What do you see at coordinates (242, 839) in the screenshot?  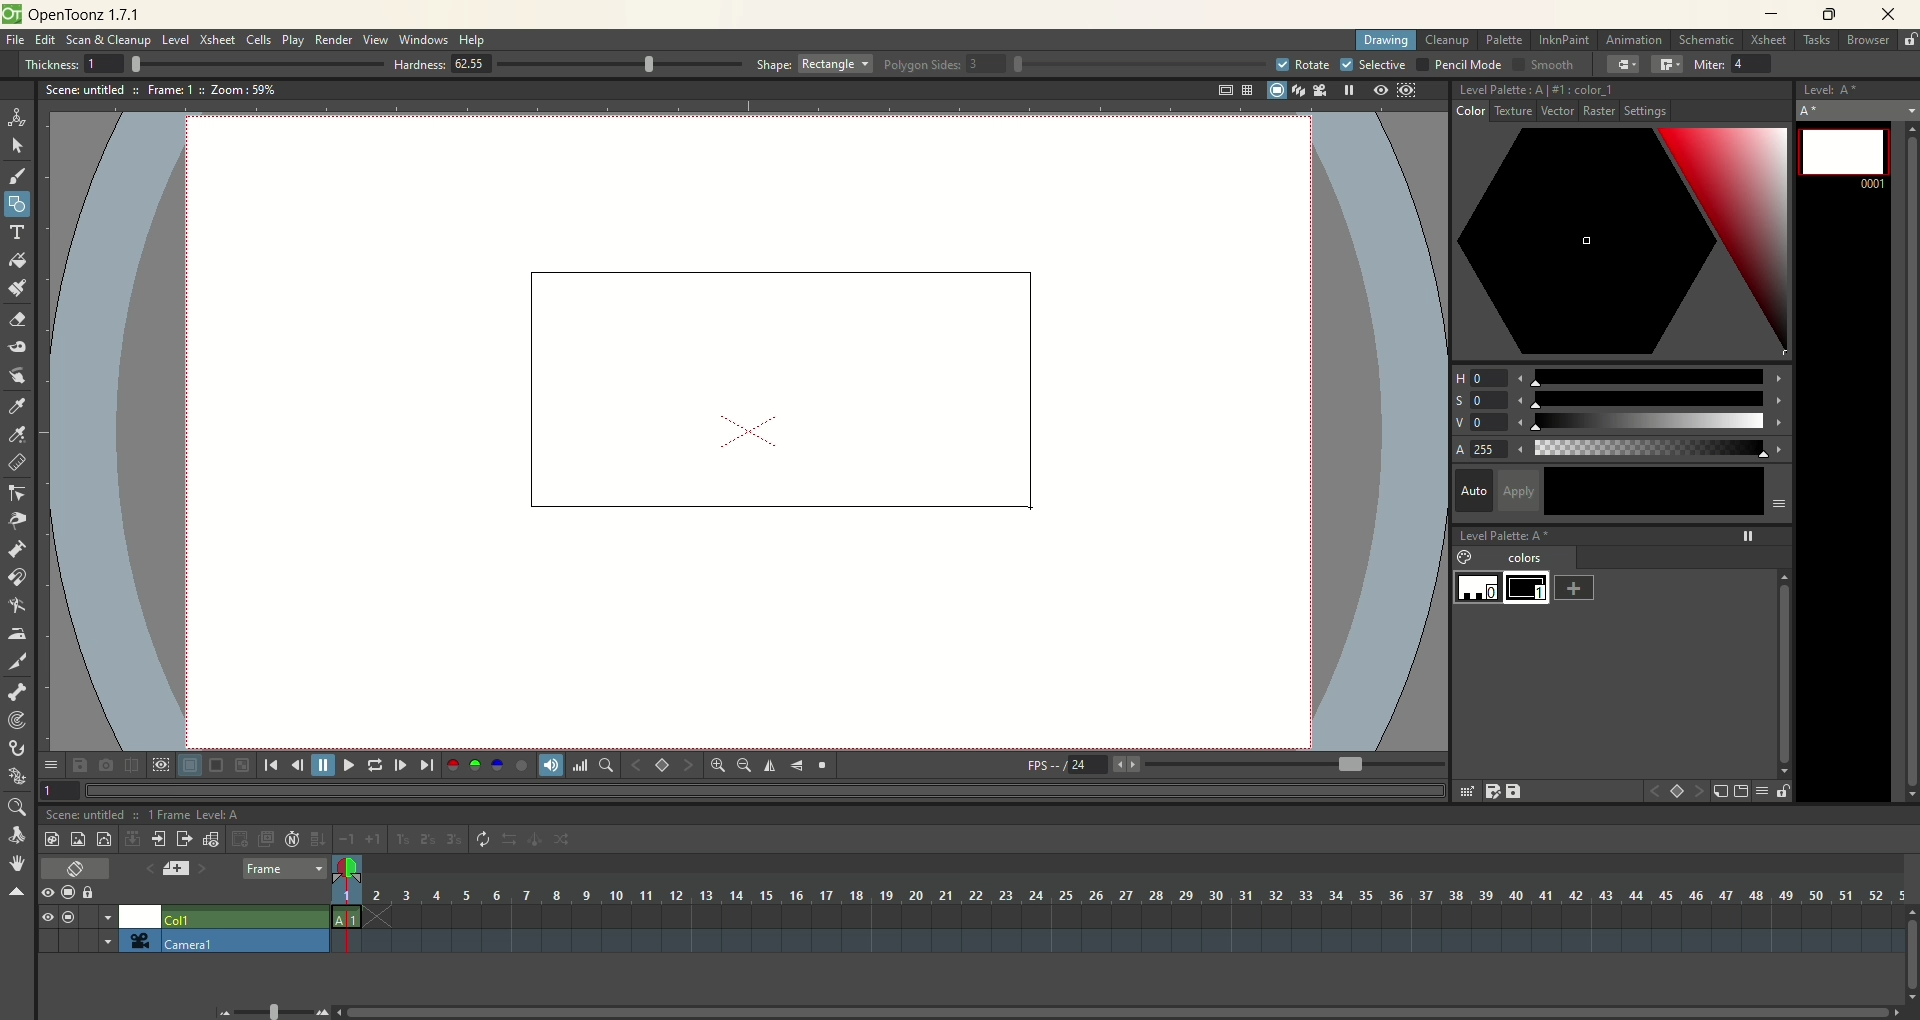 I see `create blank drawing` at bounding box center [242, 839].